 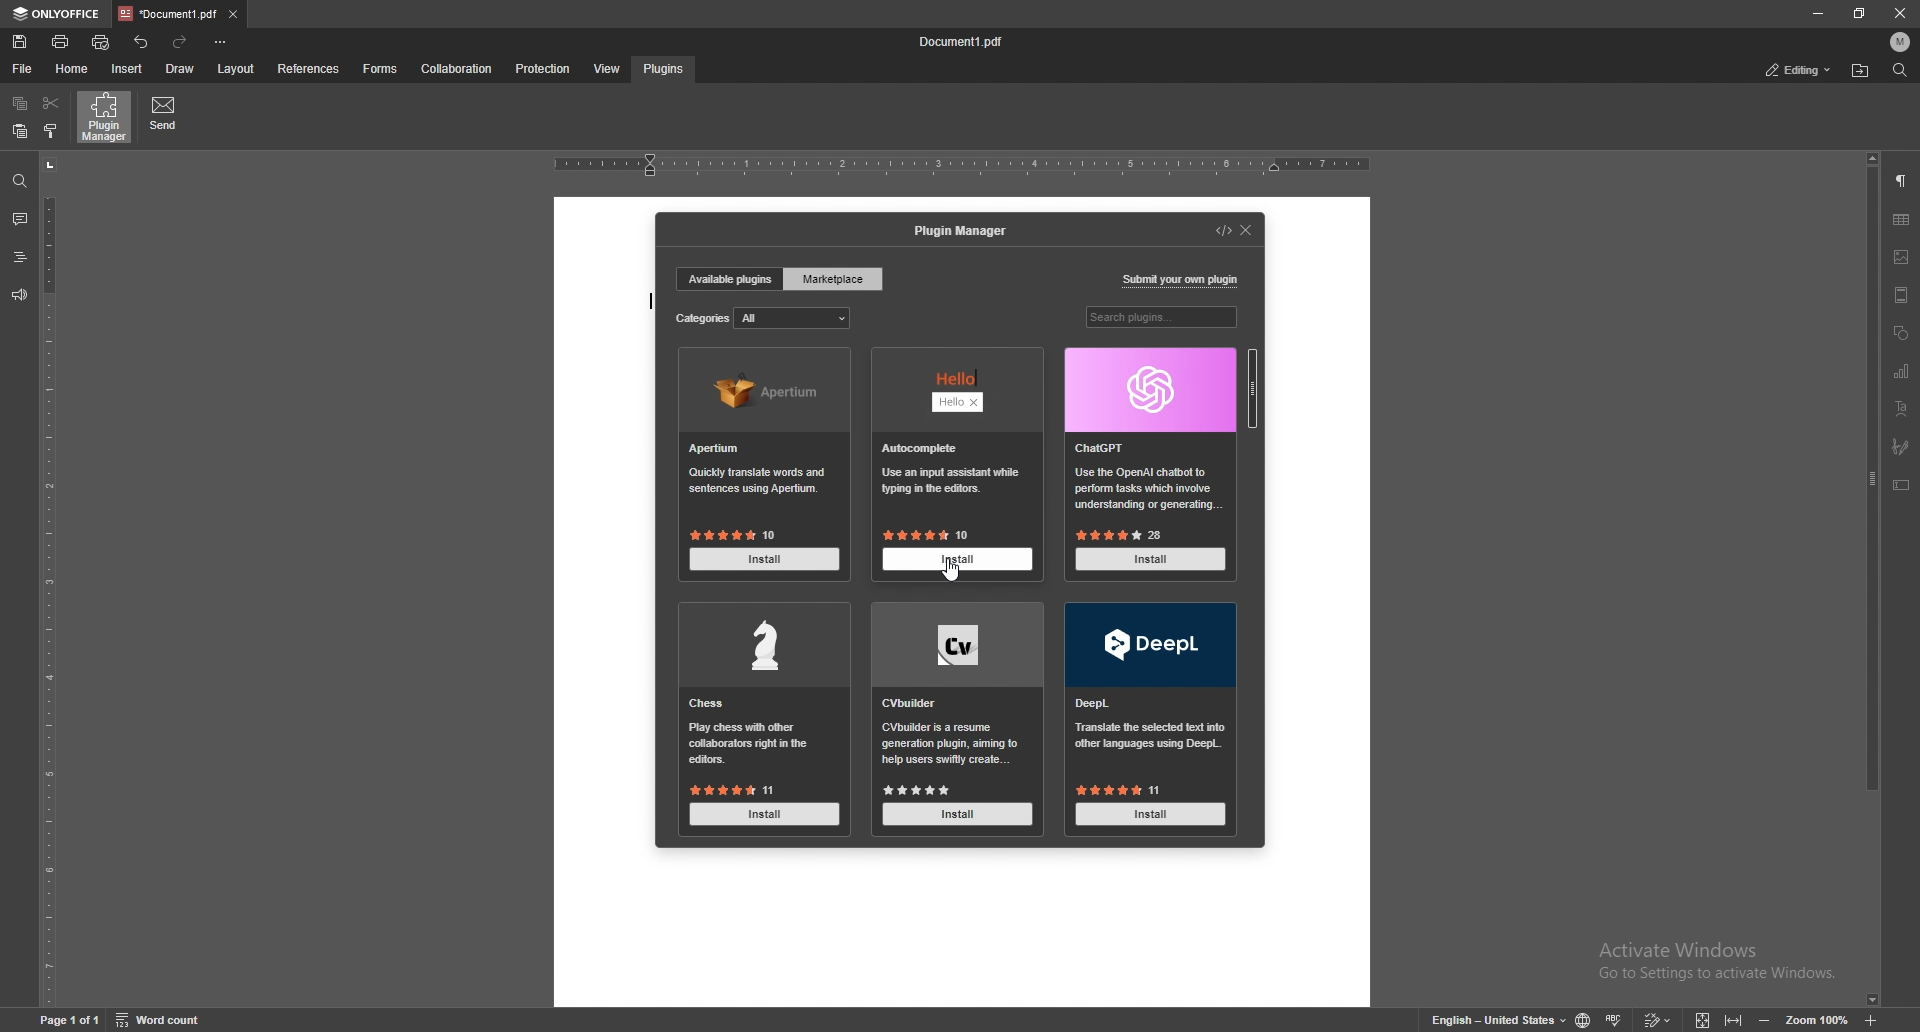 What do you see at coordinates (959, 814) in the screenshot?
I see `install` at bounding box center [959, 814].